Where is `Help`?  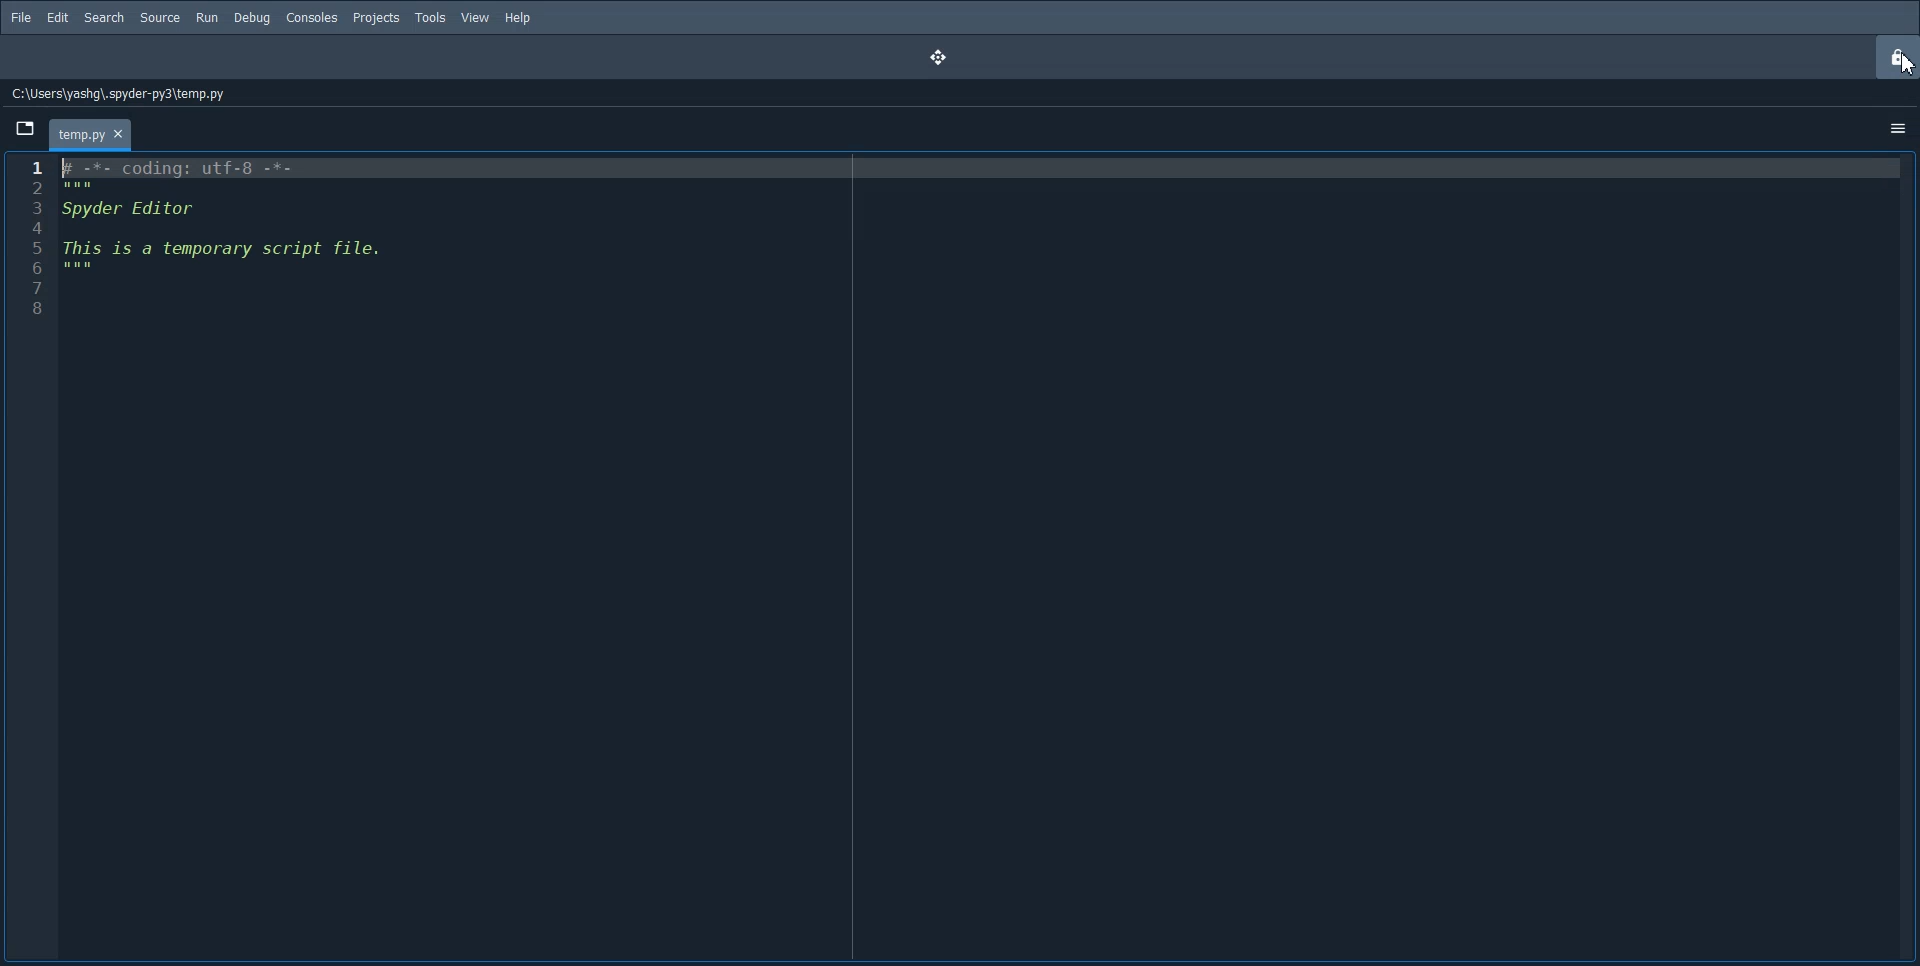 Help is located at coordinates (518, 19).